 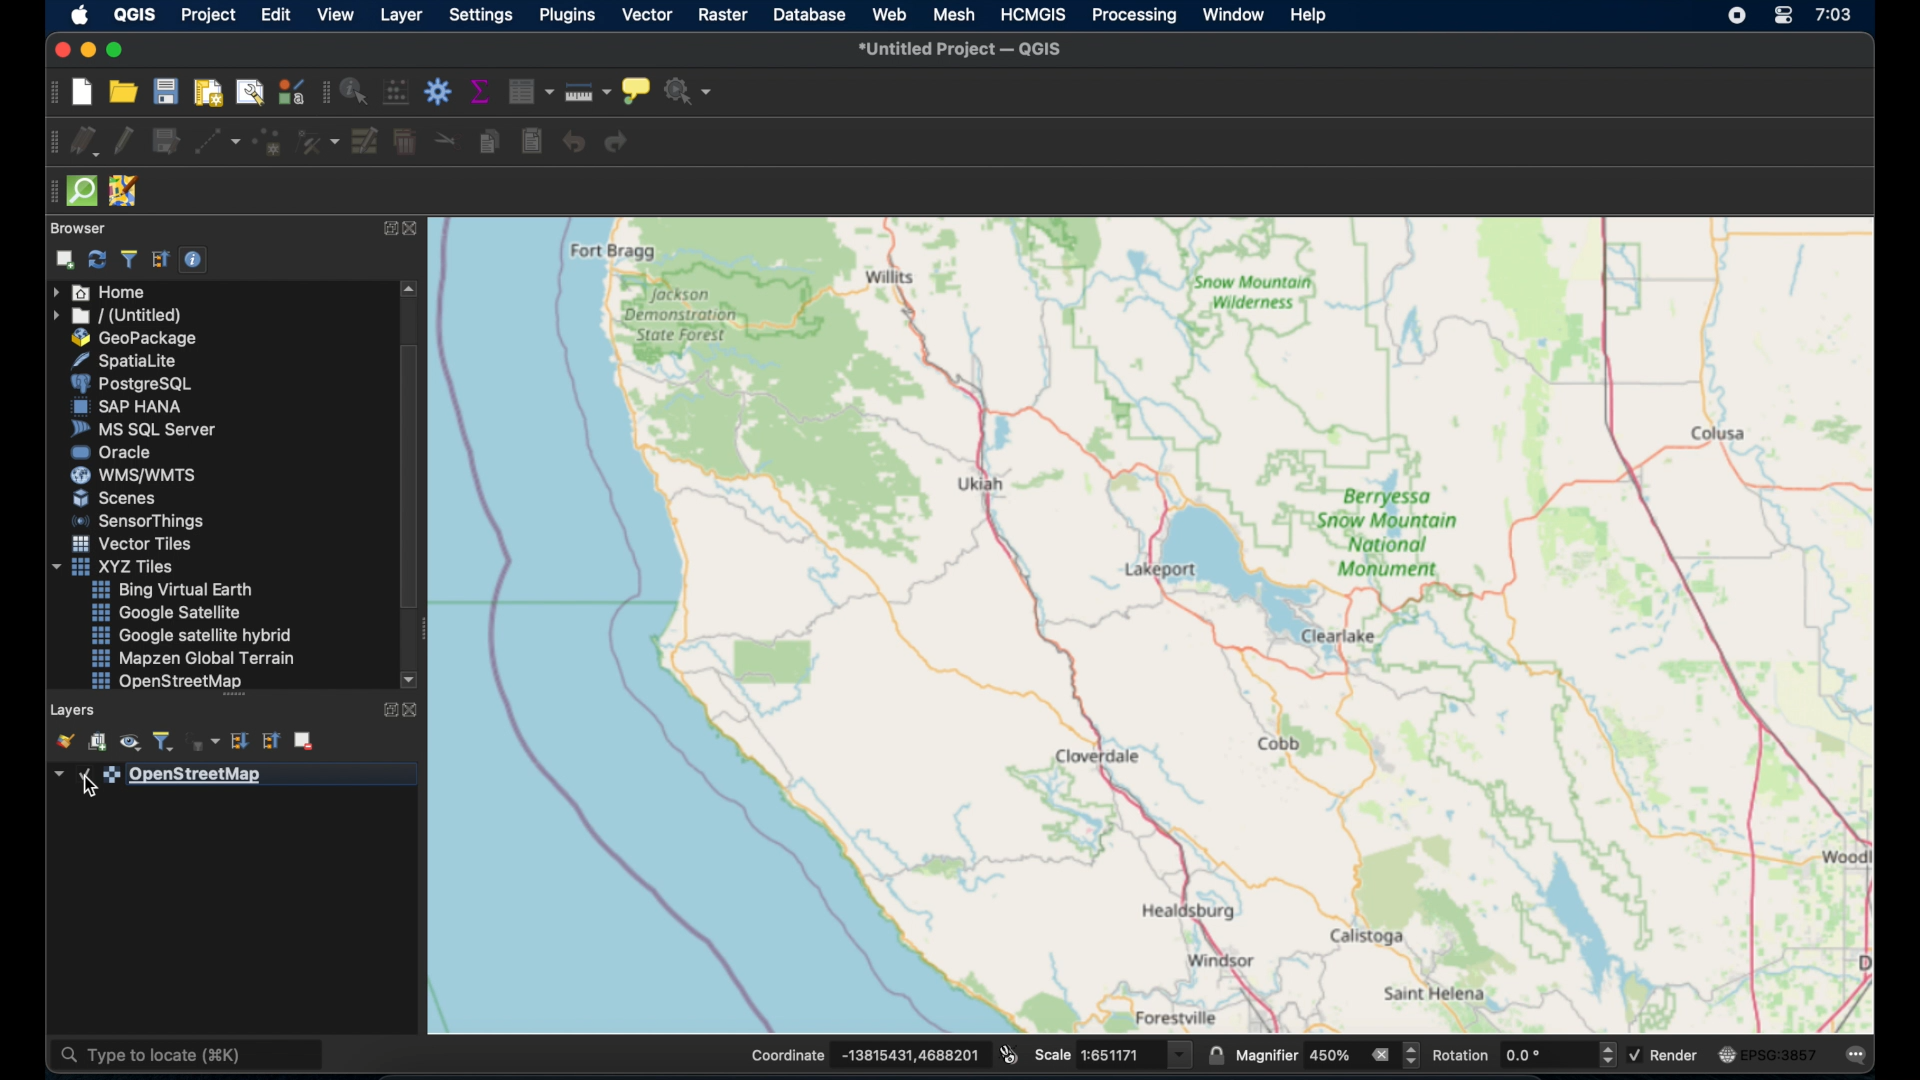 What do you see at coordinates (129, 474) in the screenshot?
I see `wms/wmts` at bounding box center [129, 474].